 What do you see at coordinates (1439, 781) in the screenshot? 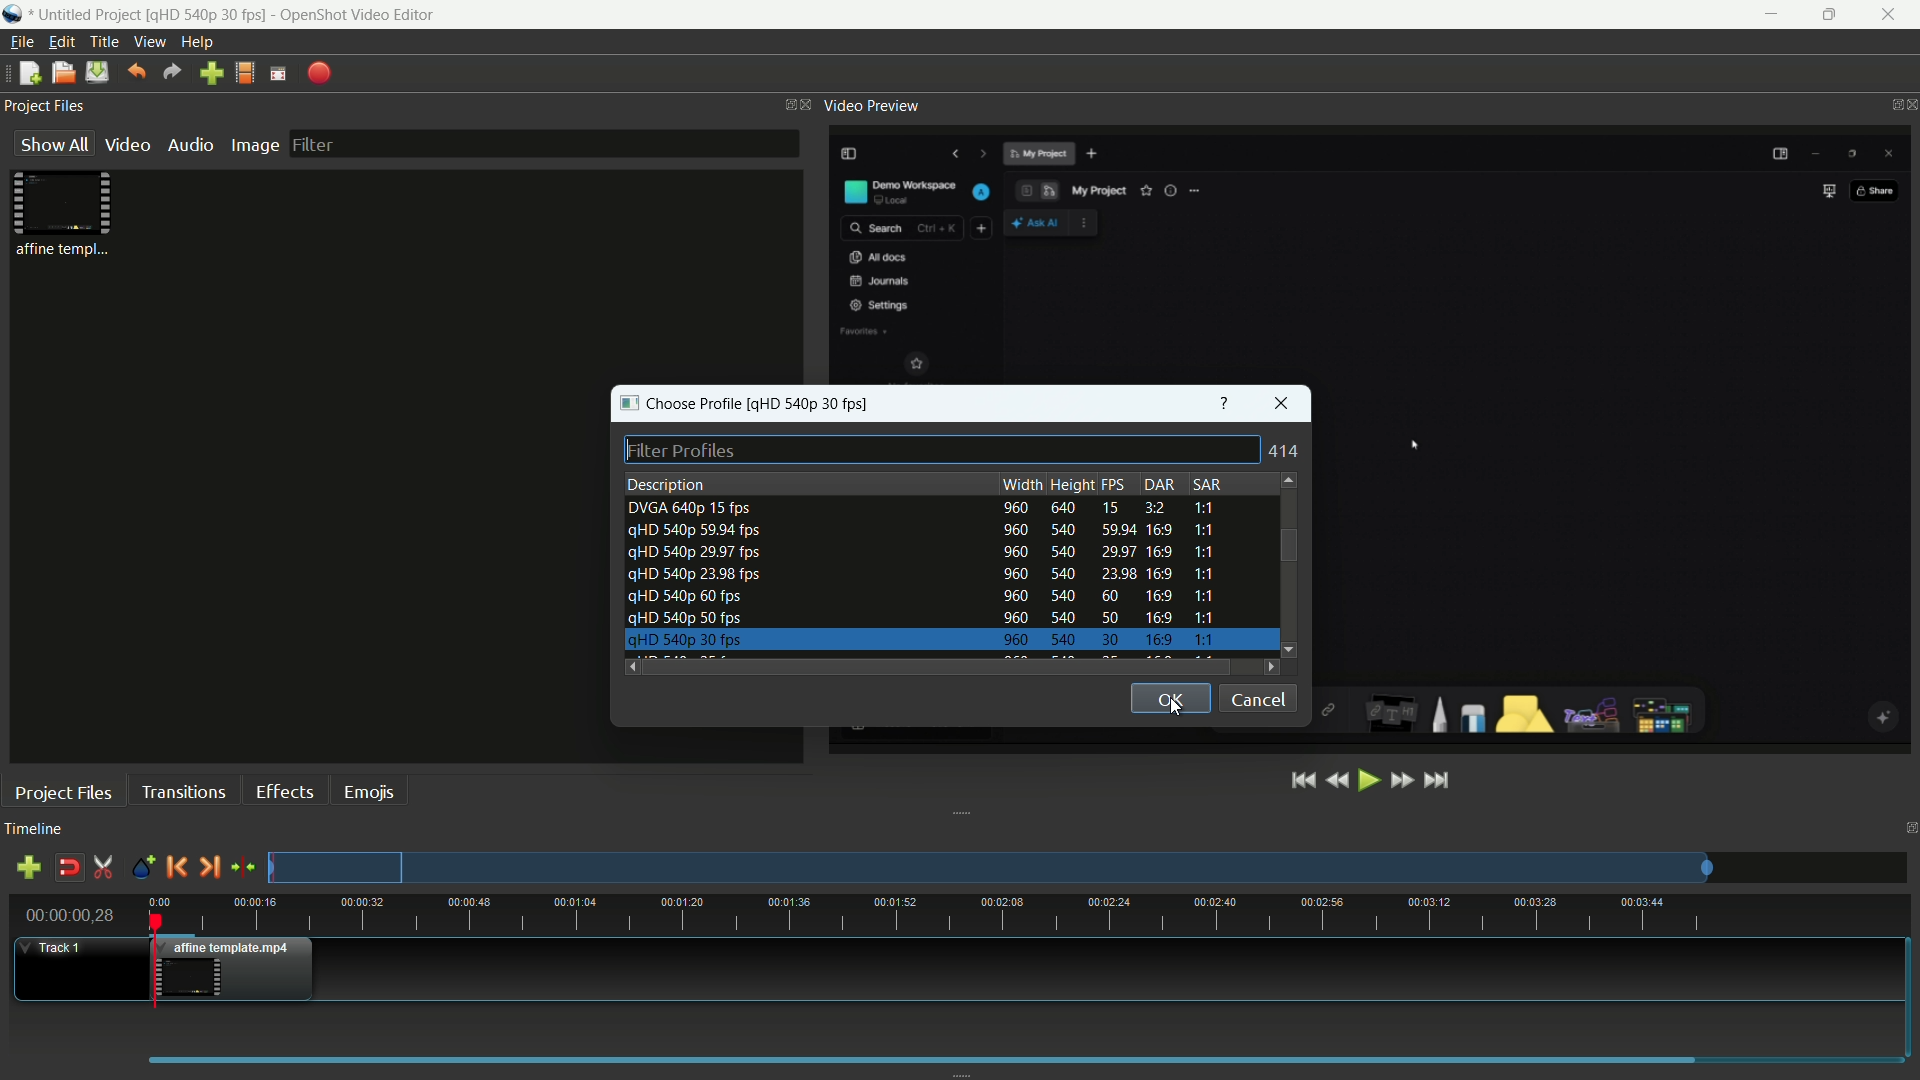
I see `jump to end` at bounding box center [1439, 781].